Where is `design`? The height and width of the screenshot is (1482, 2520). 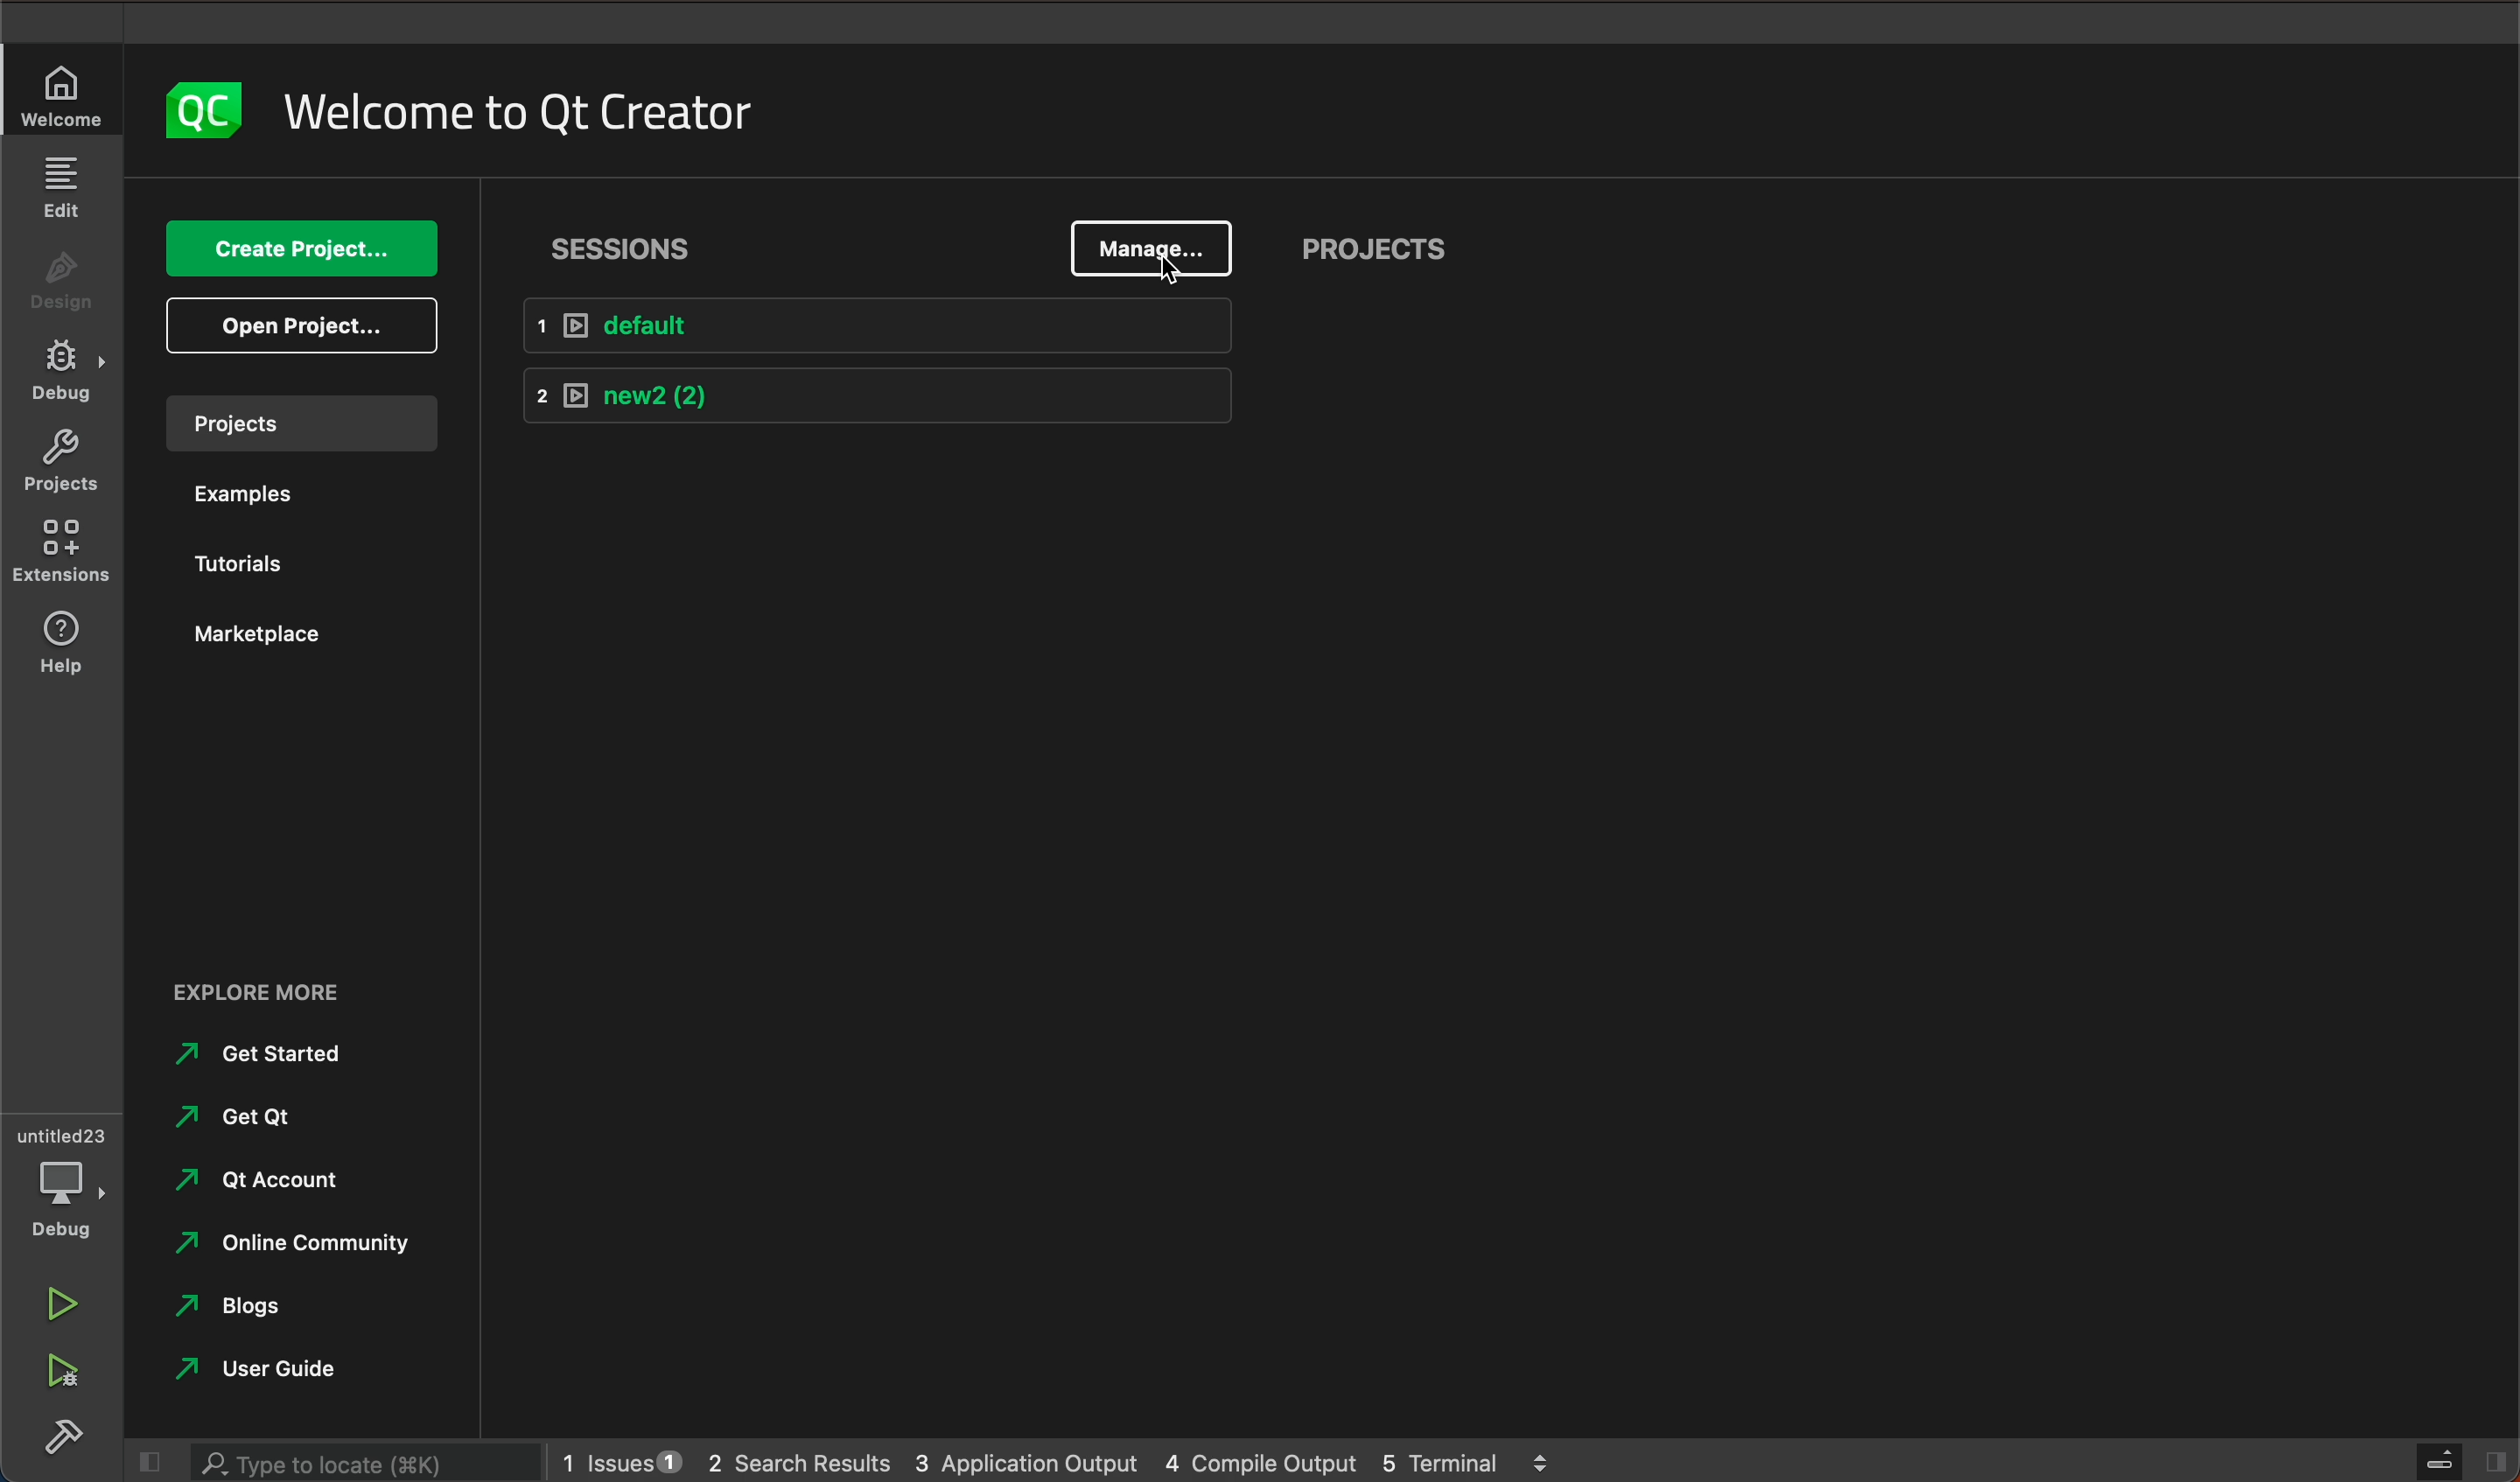 design is located at coordinates (64, 278).